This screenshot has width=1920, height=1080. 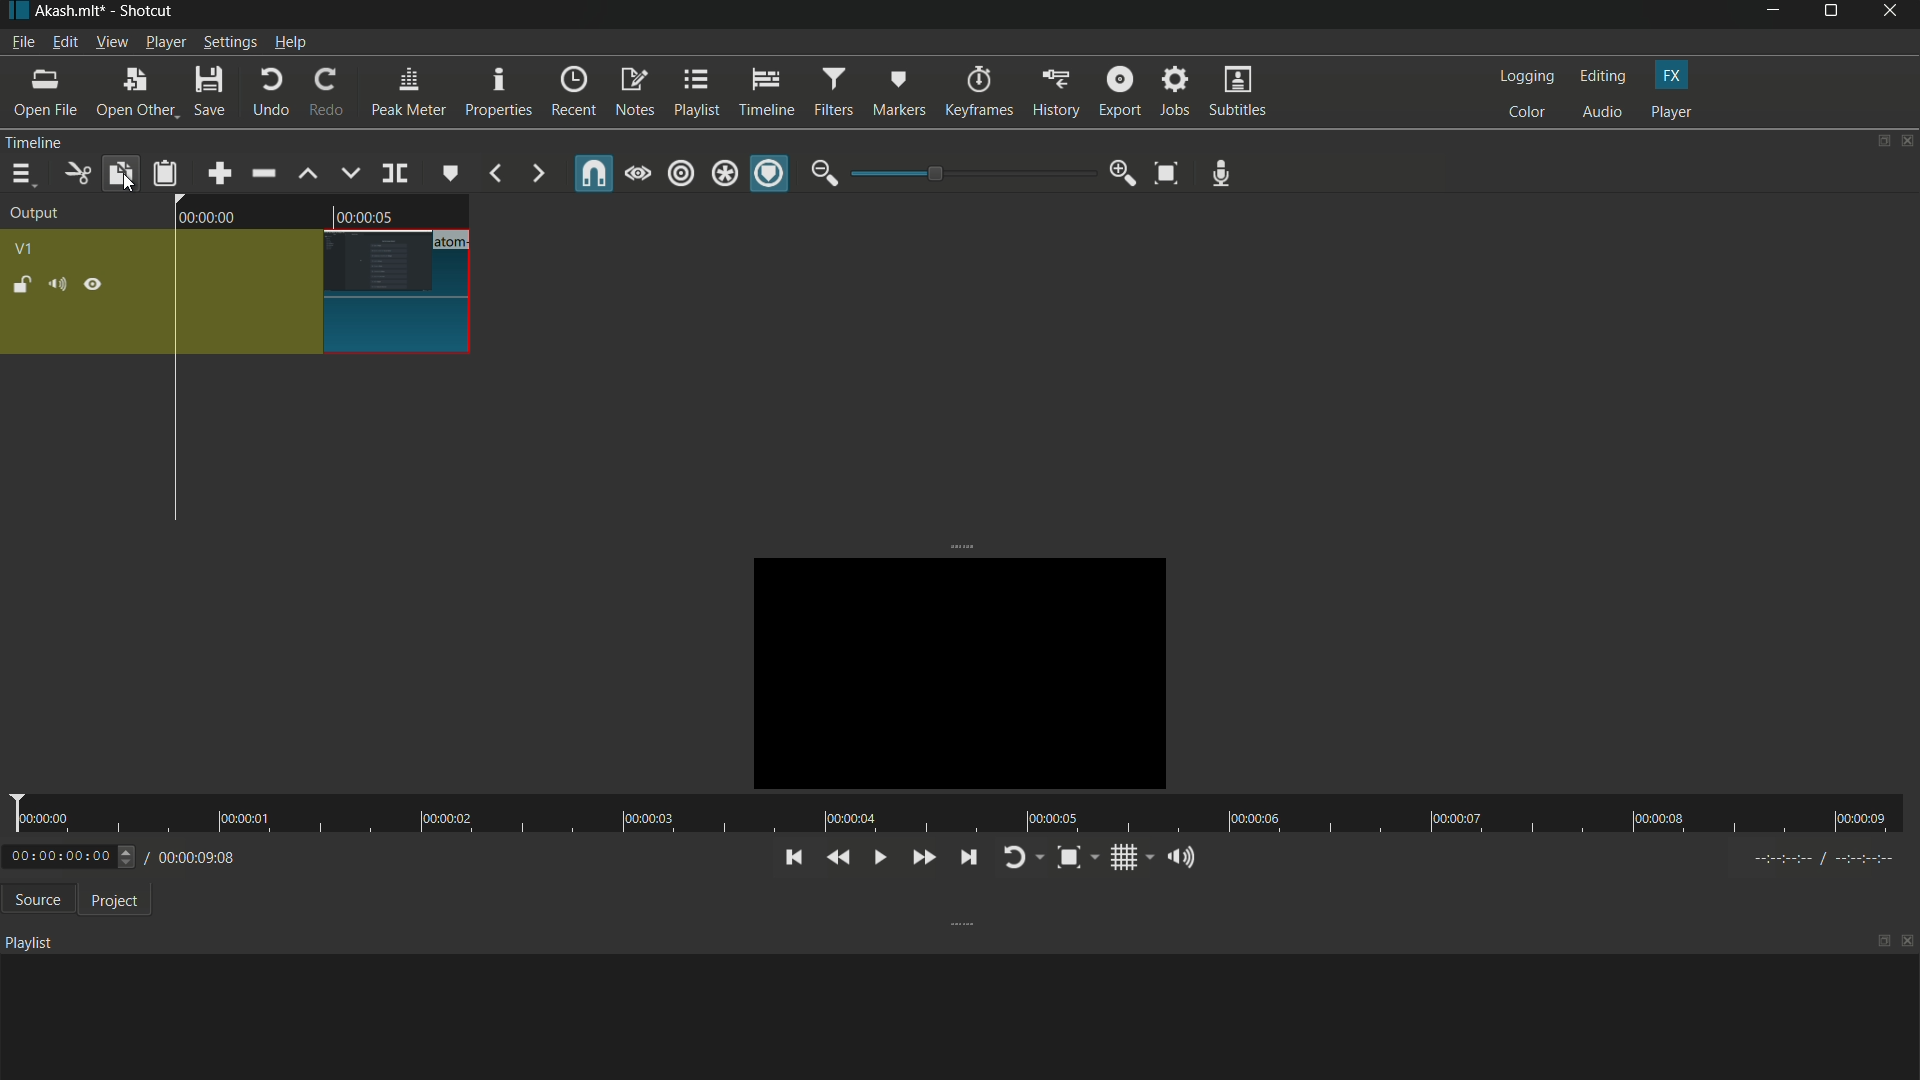 What do you see at coordinates (262, 173) in the screenshot?
I see `ripple delete` at bounding box center [262, 173].